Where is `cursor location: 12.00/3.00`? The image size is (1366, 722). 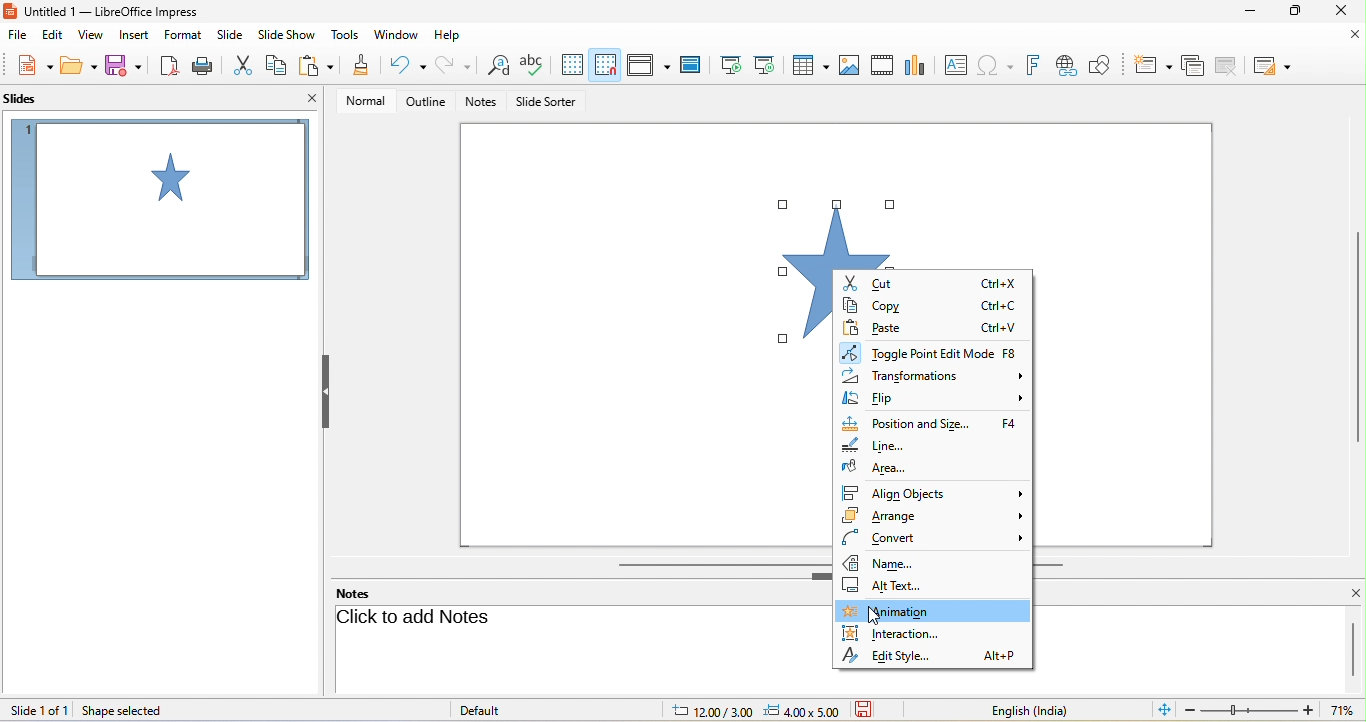 cursor location: 12.00/3.00 is located at coordinates (711, 712).